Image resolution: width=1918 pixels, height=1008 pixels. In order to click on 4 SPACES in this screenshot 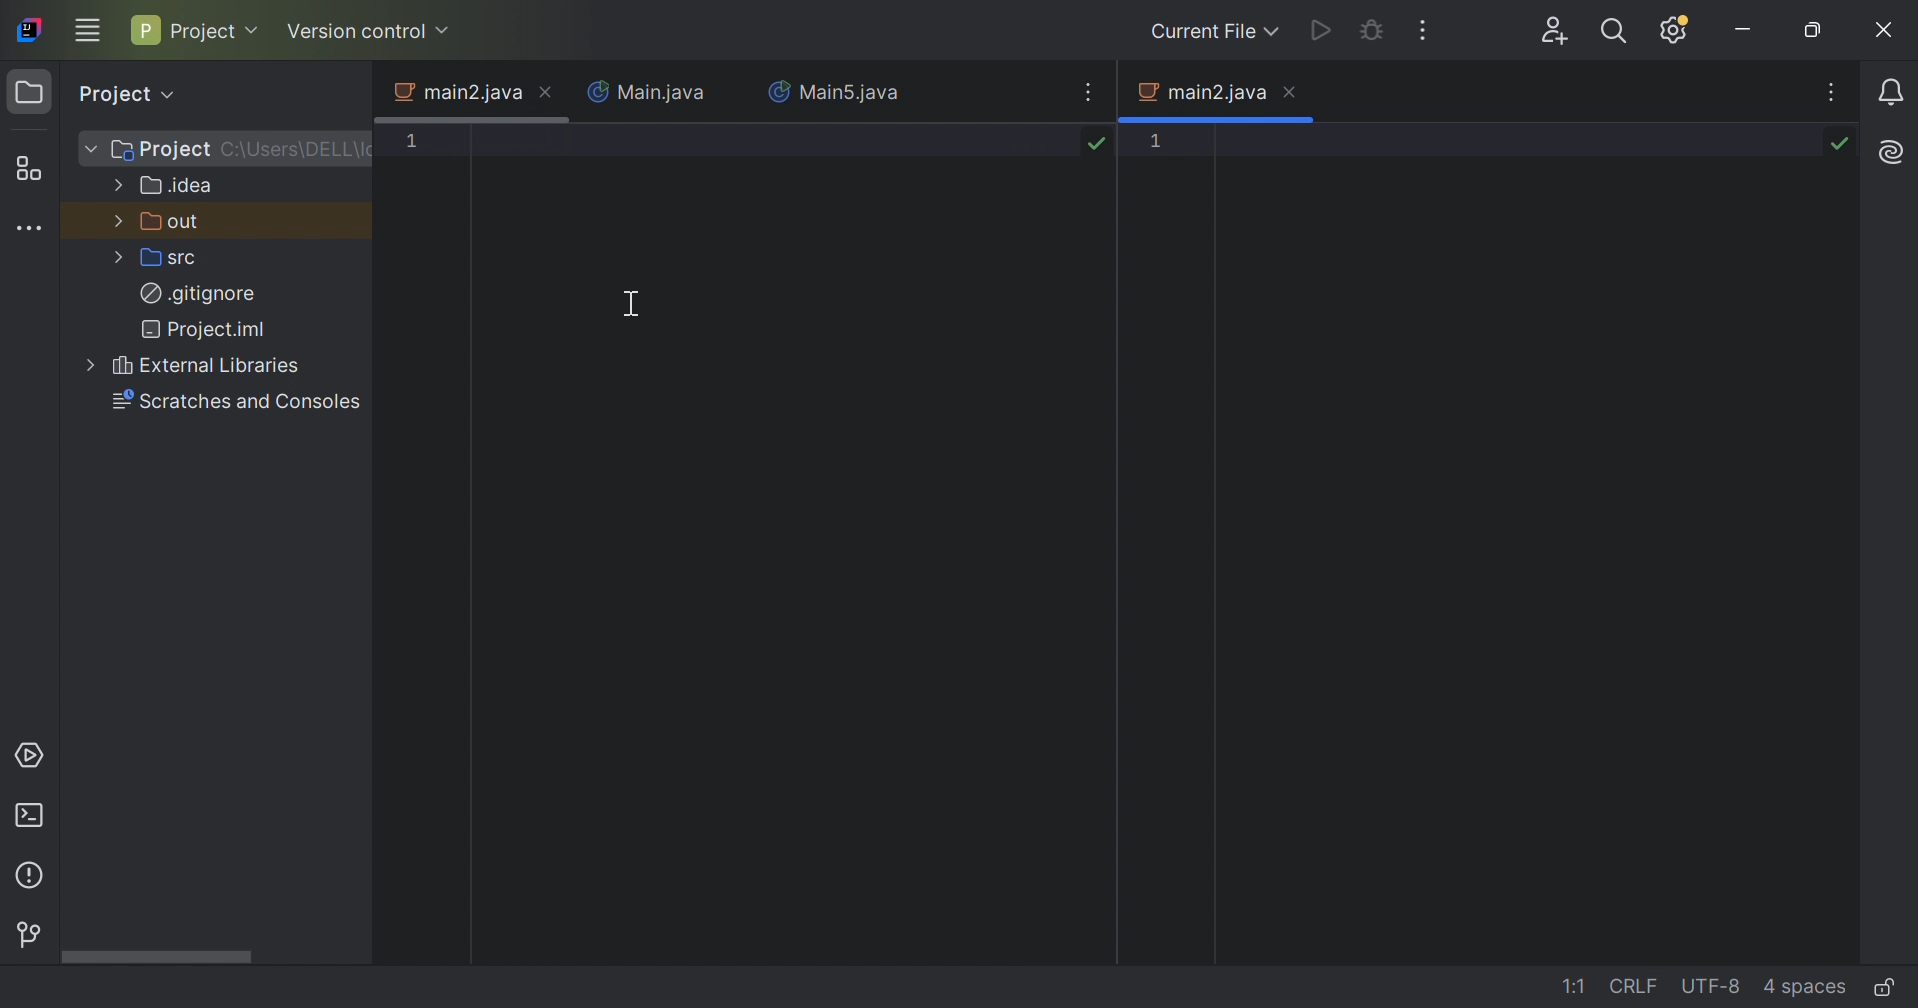, I will do `click(1805, 986)`.